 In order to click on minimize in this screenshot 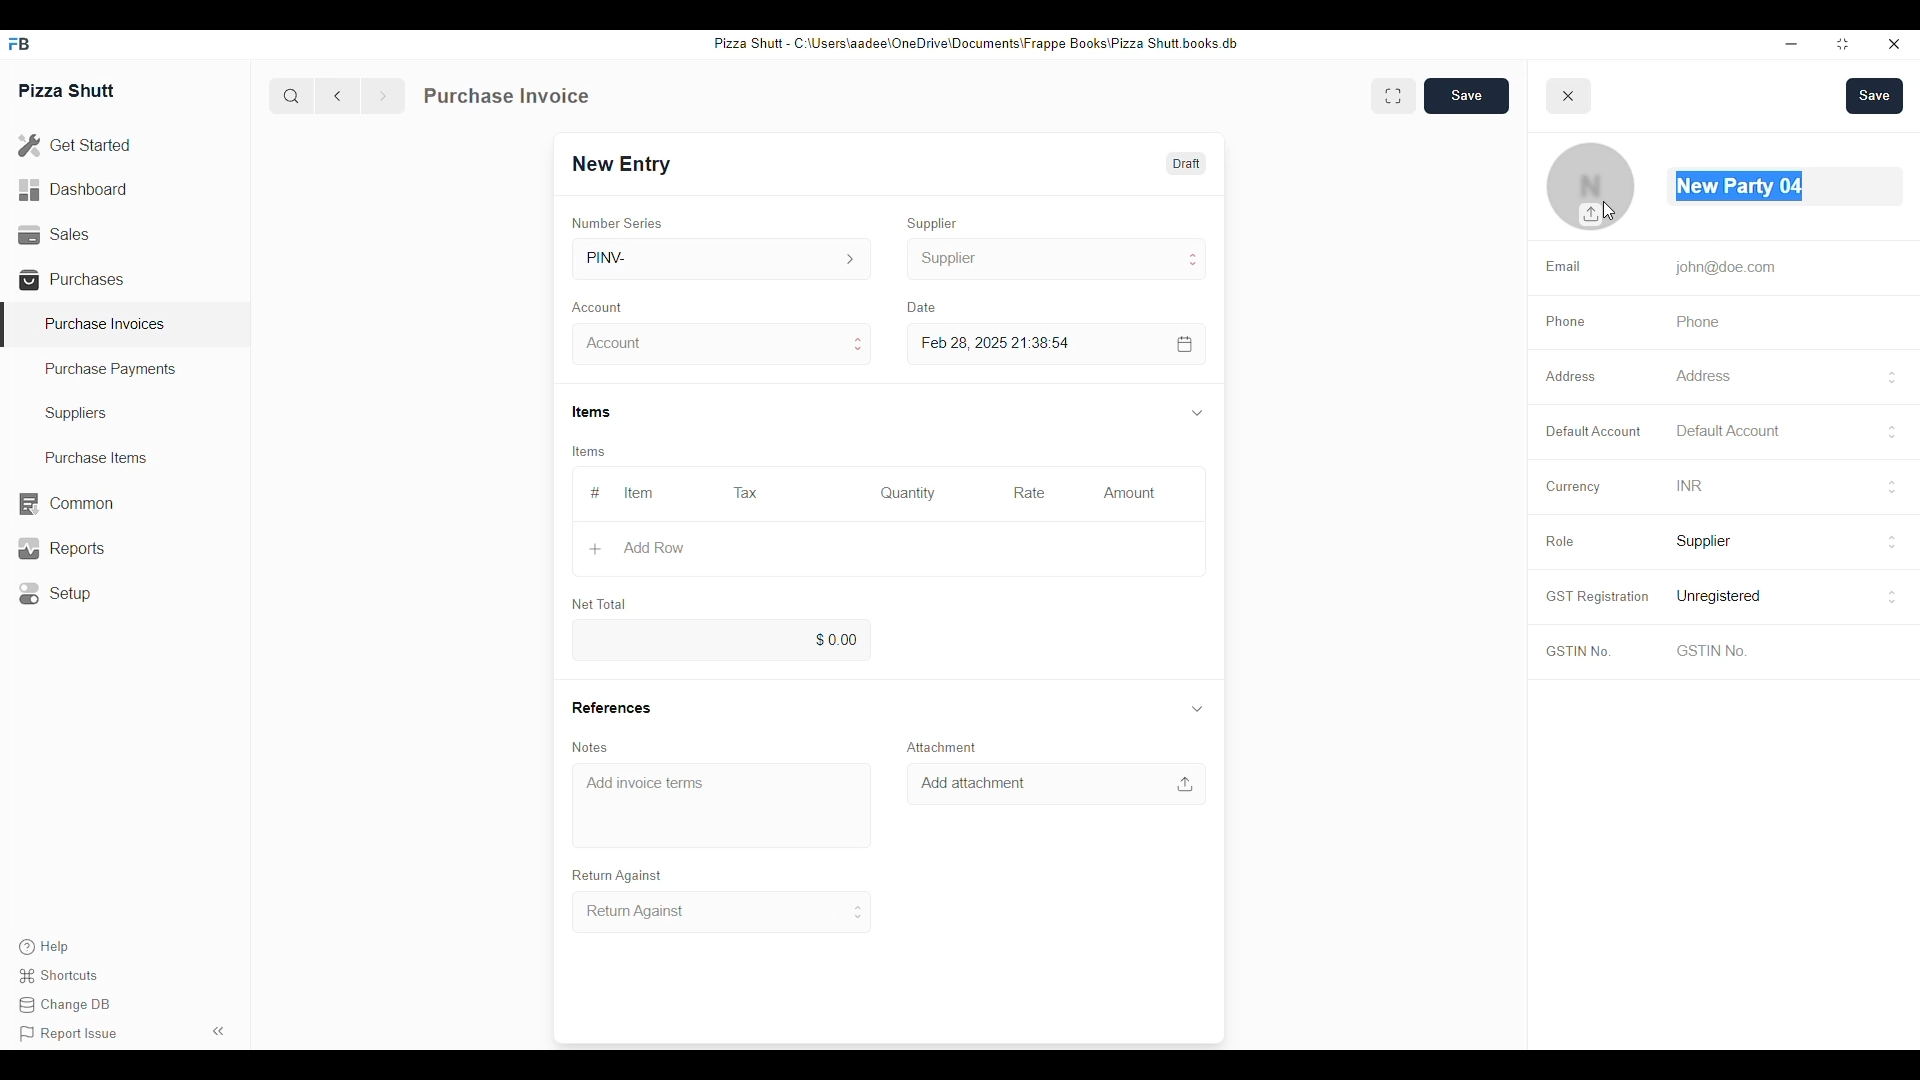, I will do `click(1791, 43)`.